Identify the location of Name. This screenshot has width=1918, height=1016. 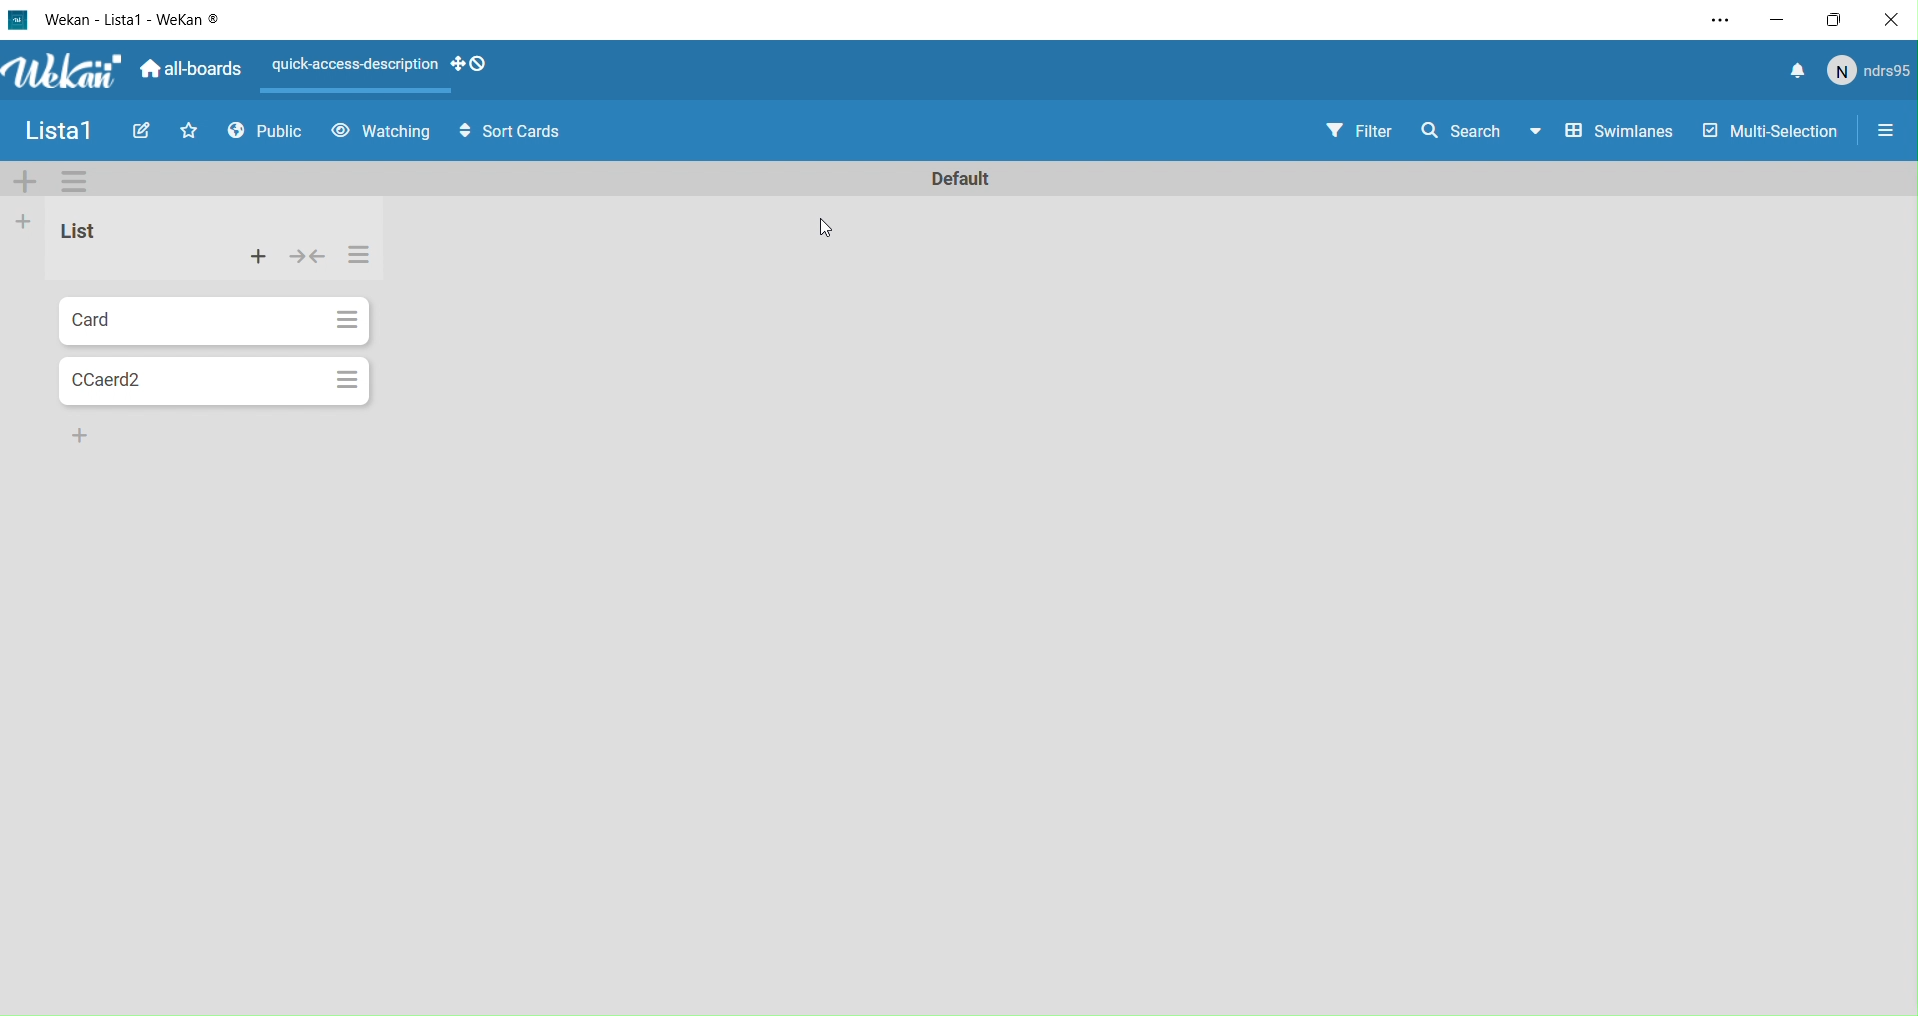
(961, 180).